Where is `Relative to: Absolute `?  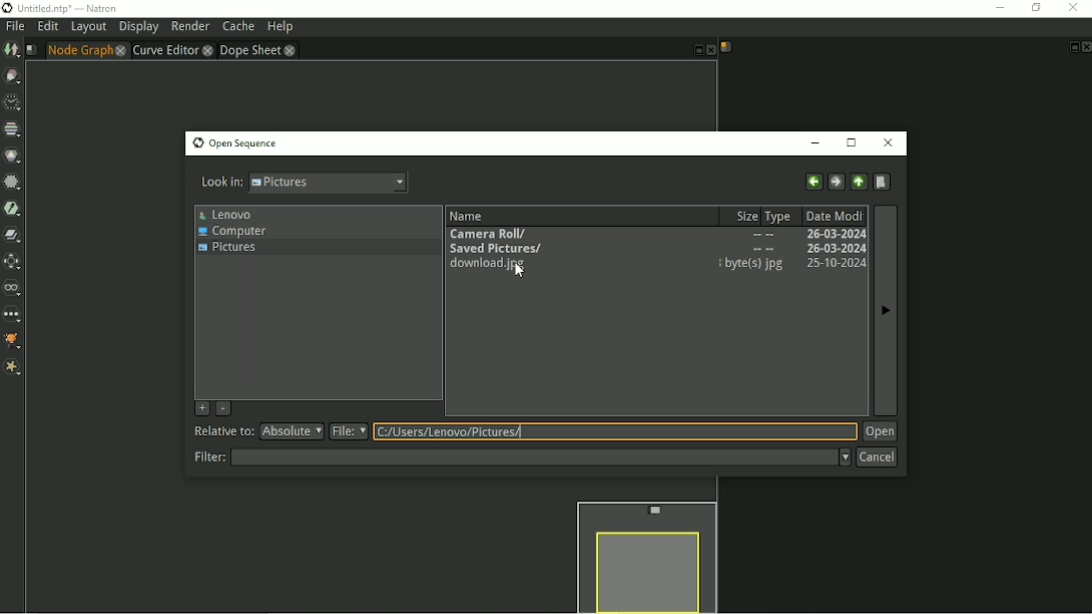
Relative to: Absolute  is located at coordinates (258, 432).